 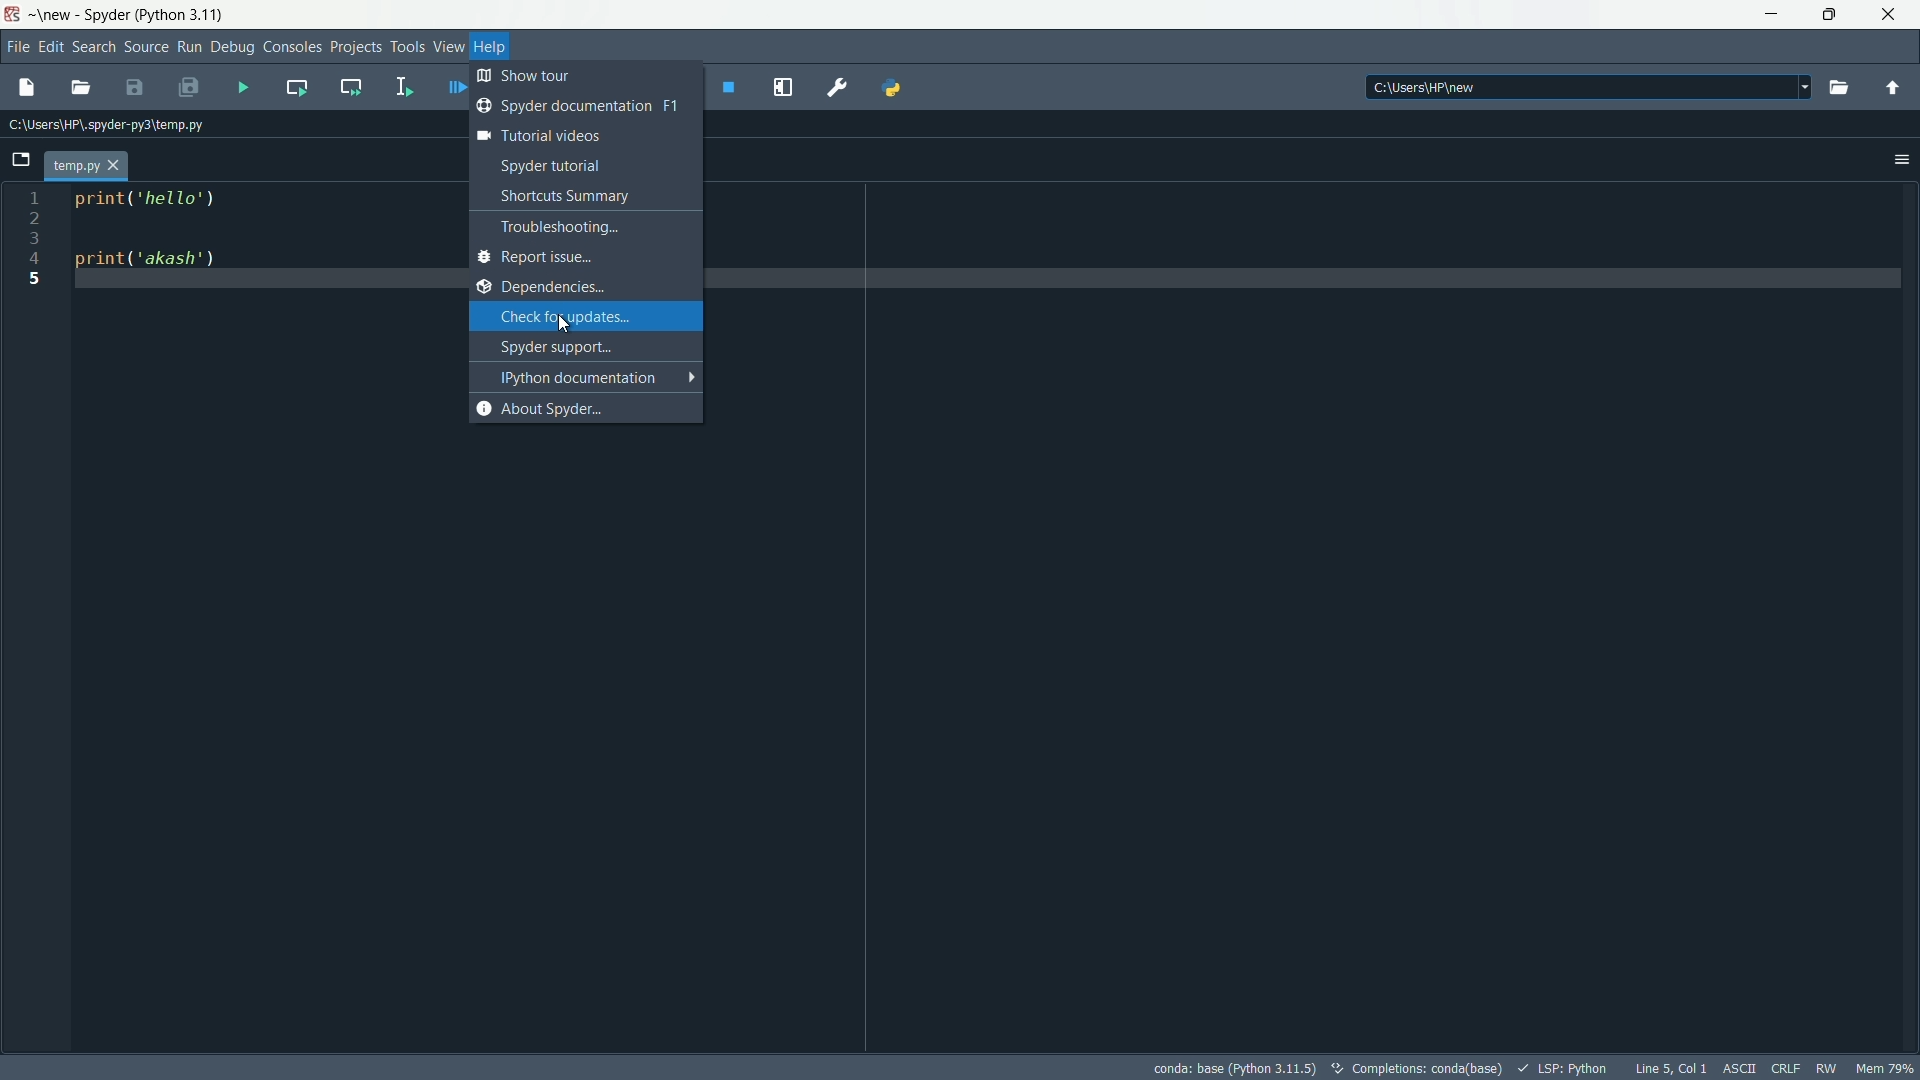 What do you see at coordinates (358, 45) in the screenshot?
I see `projects menu` at bounding box center [358, 45].